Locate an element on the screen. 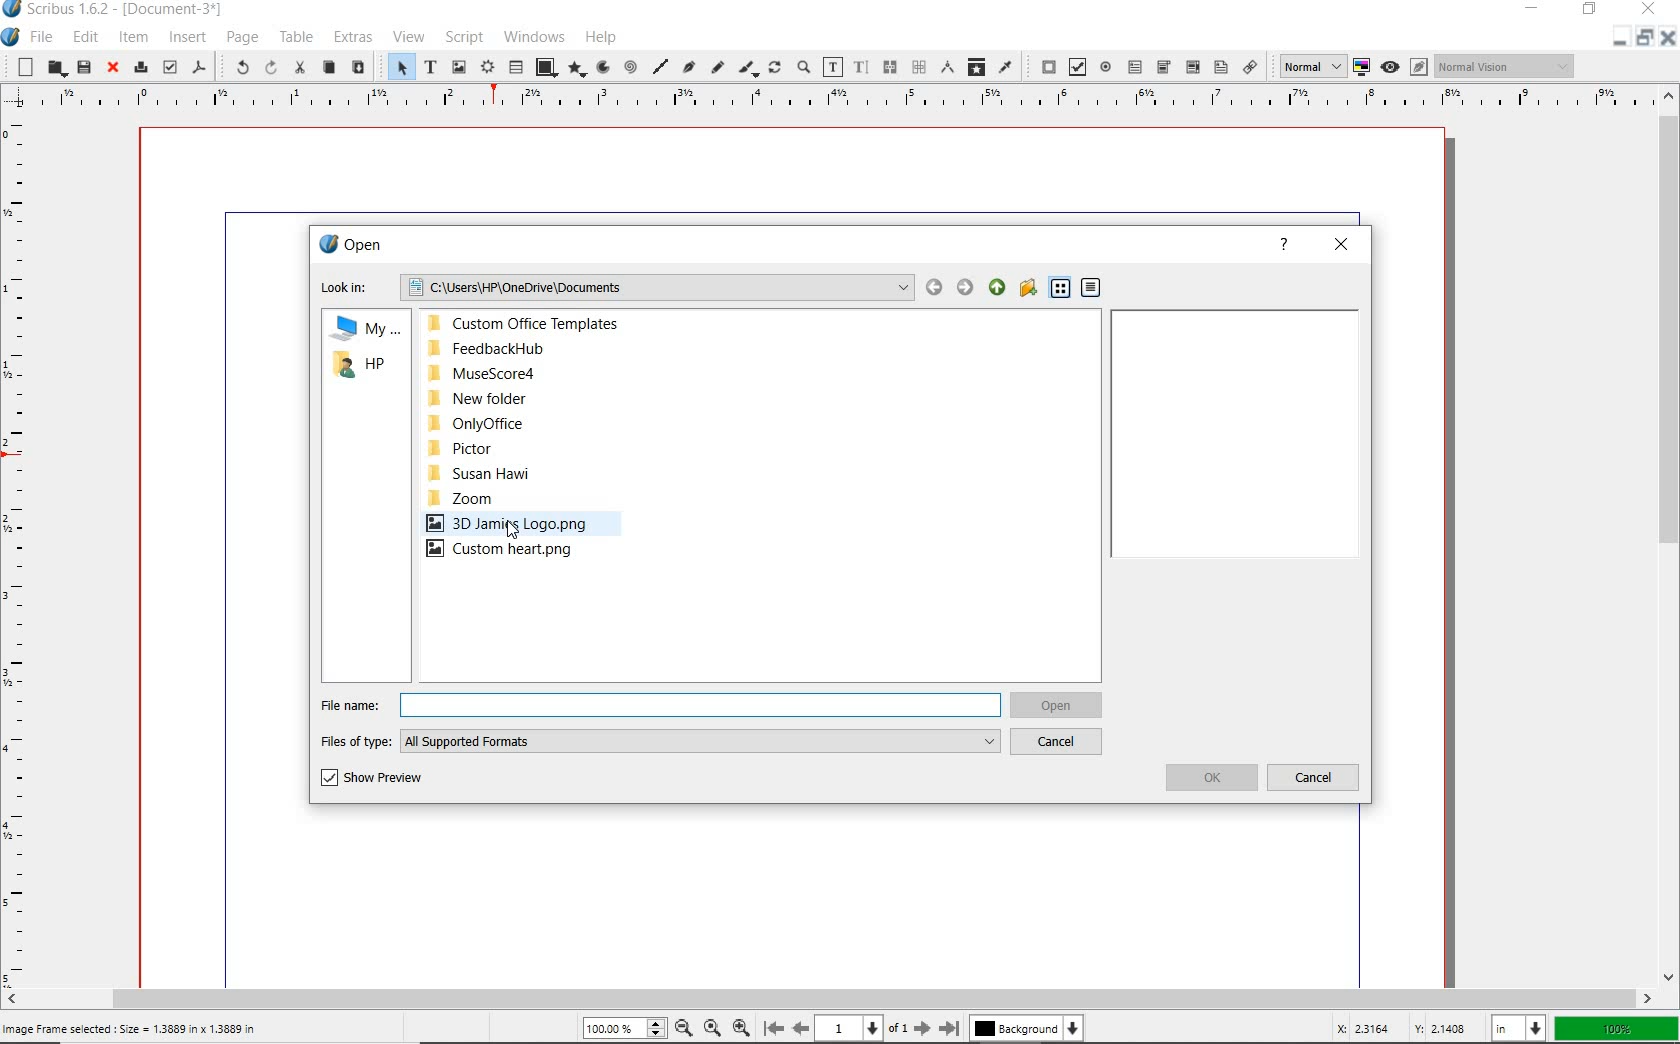 The height and width of the screenshot is (1044, 1680). MY COMPUTER is located at coordinates (360, 329).